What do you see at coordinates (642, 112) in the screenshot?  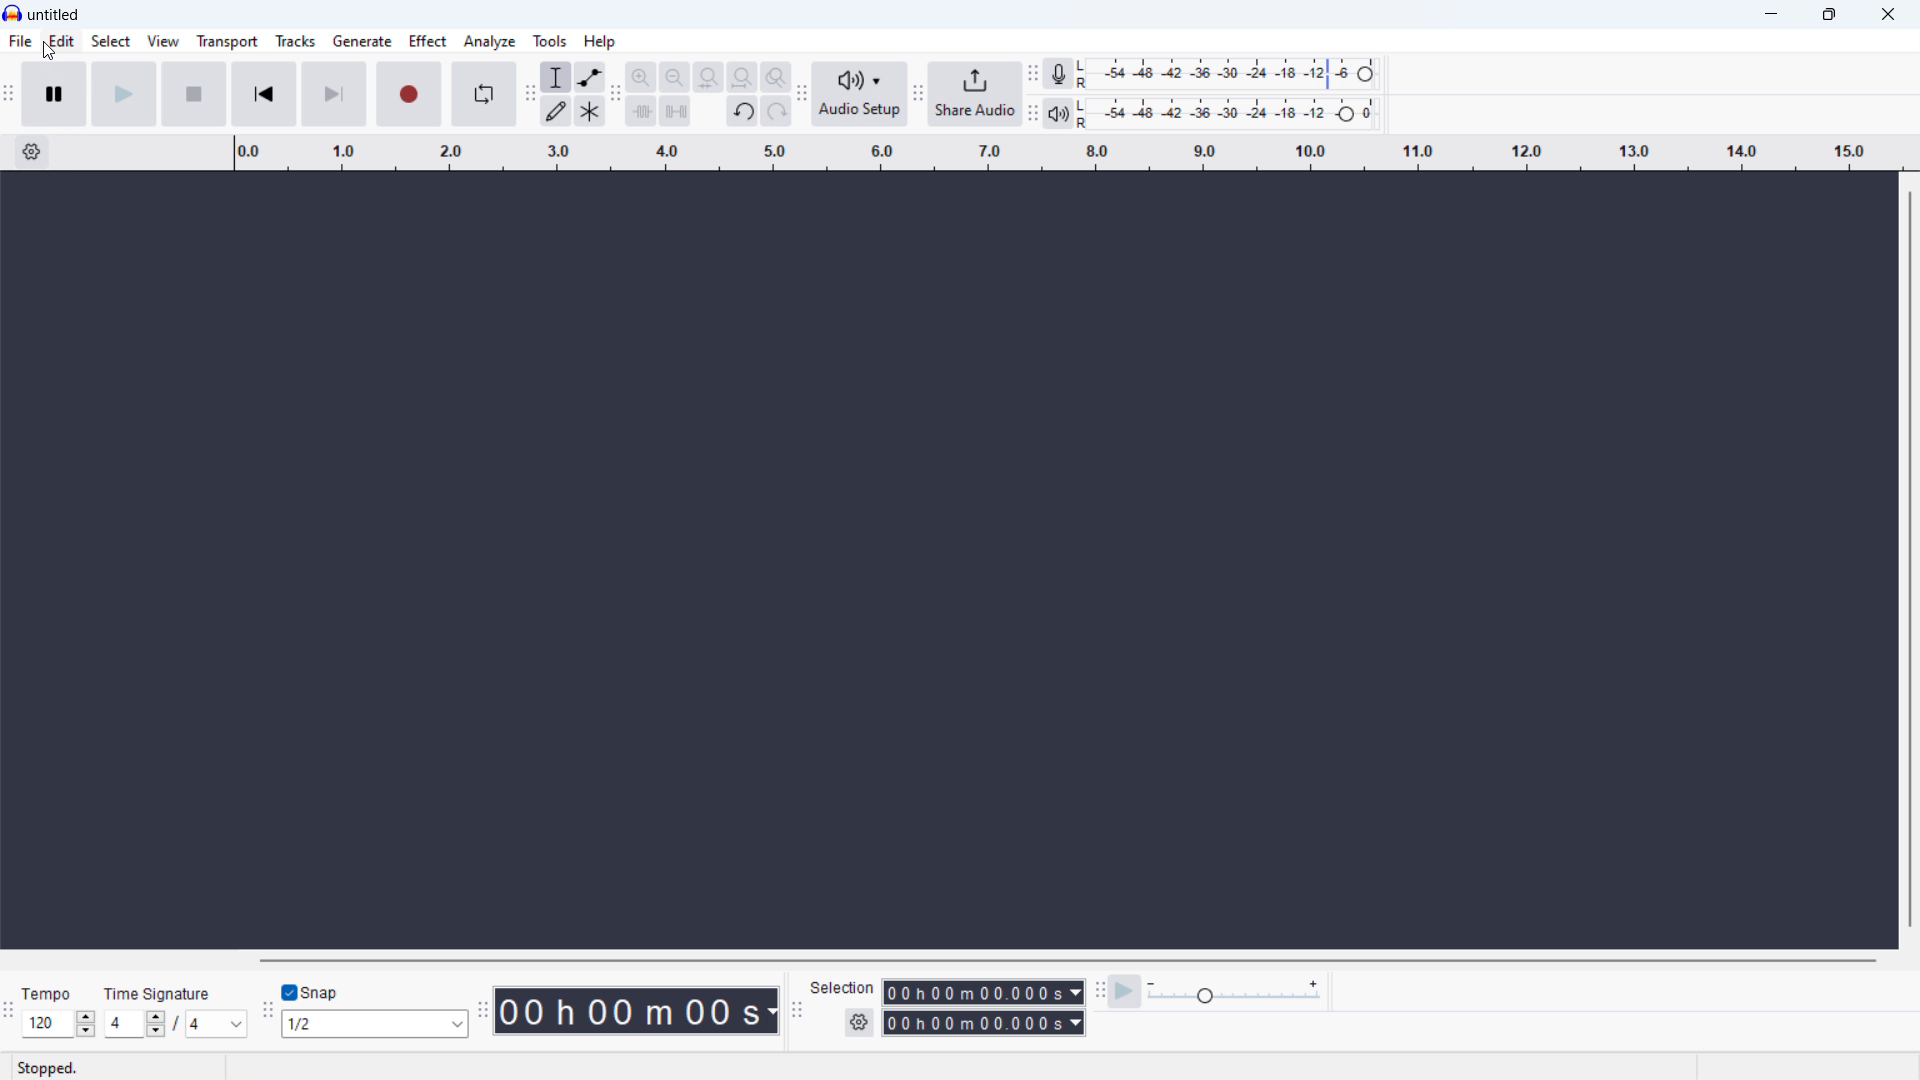 I see `trim audio outside selection` at bounding box center [642, 112].